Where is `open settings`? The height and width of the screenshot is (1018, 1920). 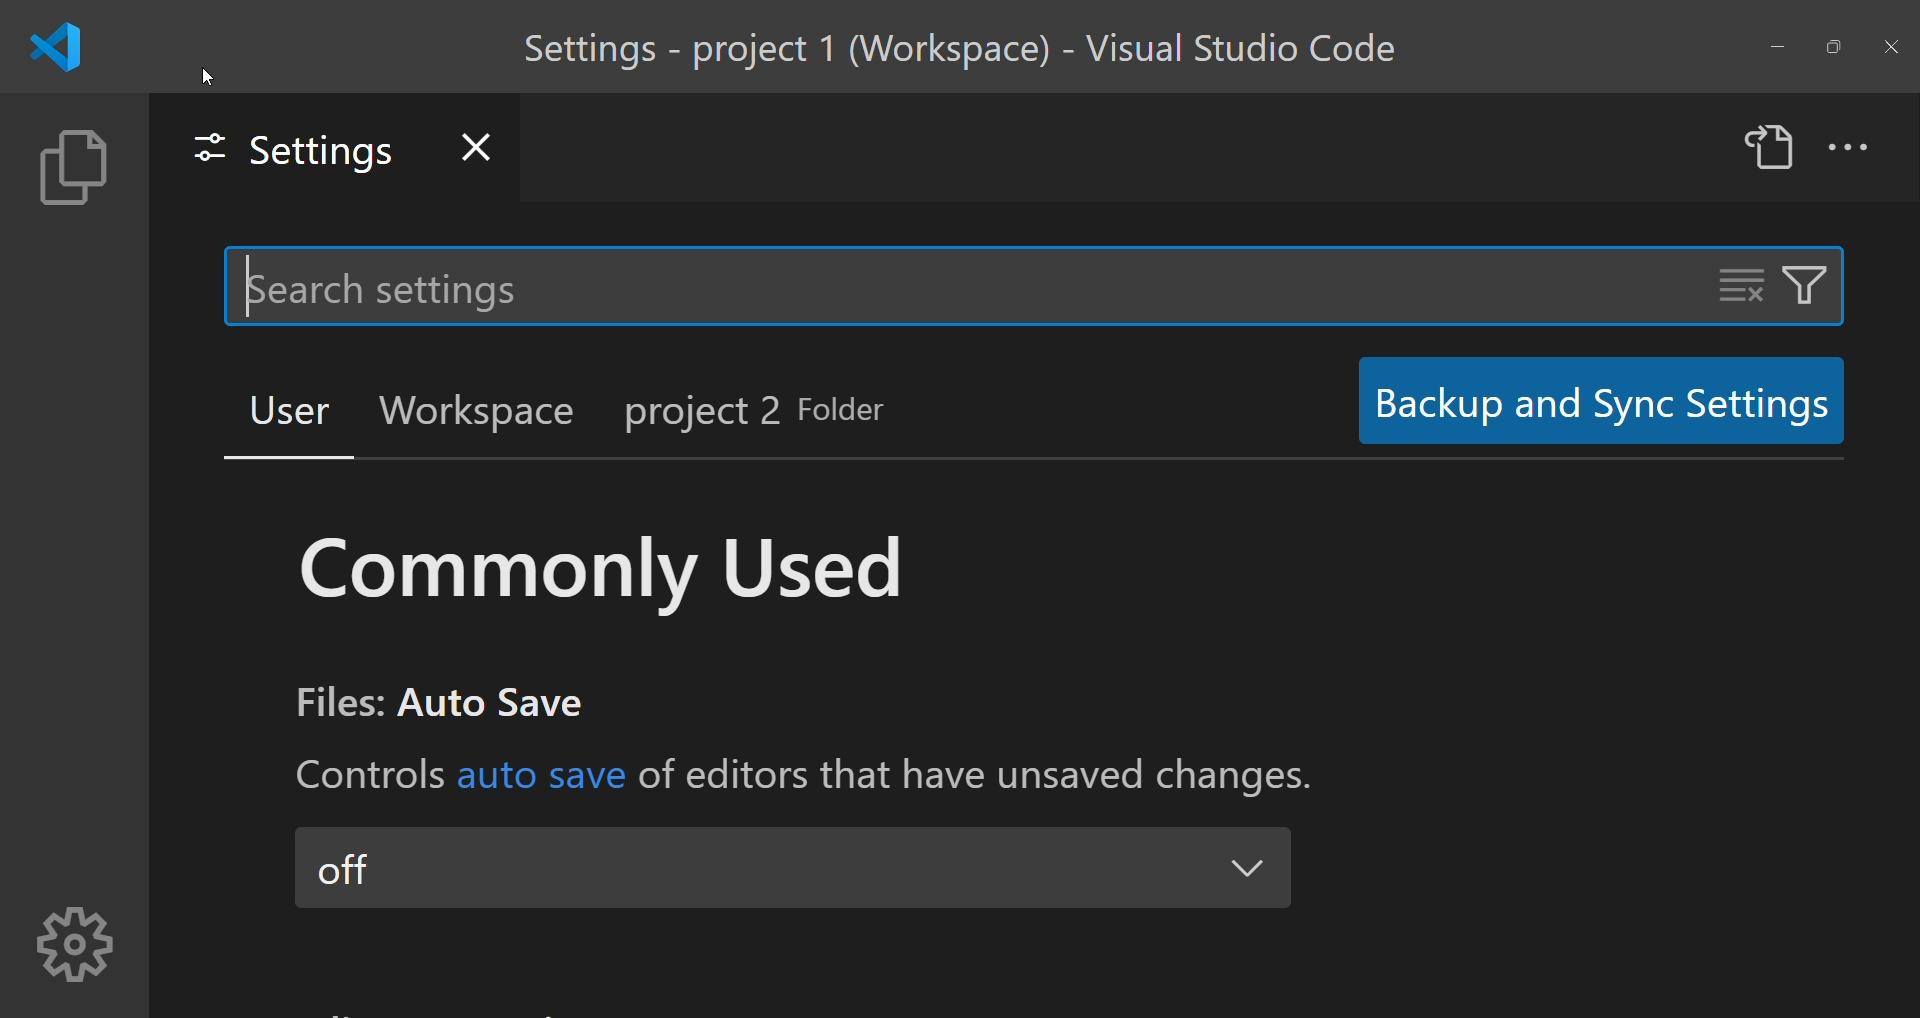
open settings is located at coordinates (1768, 150).